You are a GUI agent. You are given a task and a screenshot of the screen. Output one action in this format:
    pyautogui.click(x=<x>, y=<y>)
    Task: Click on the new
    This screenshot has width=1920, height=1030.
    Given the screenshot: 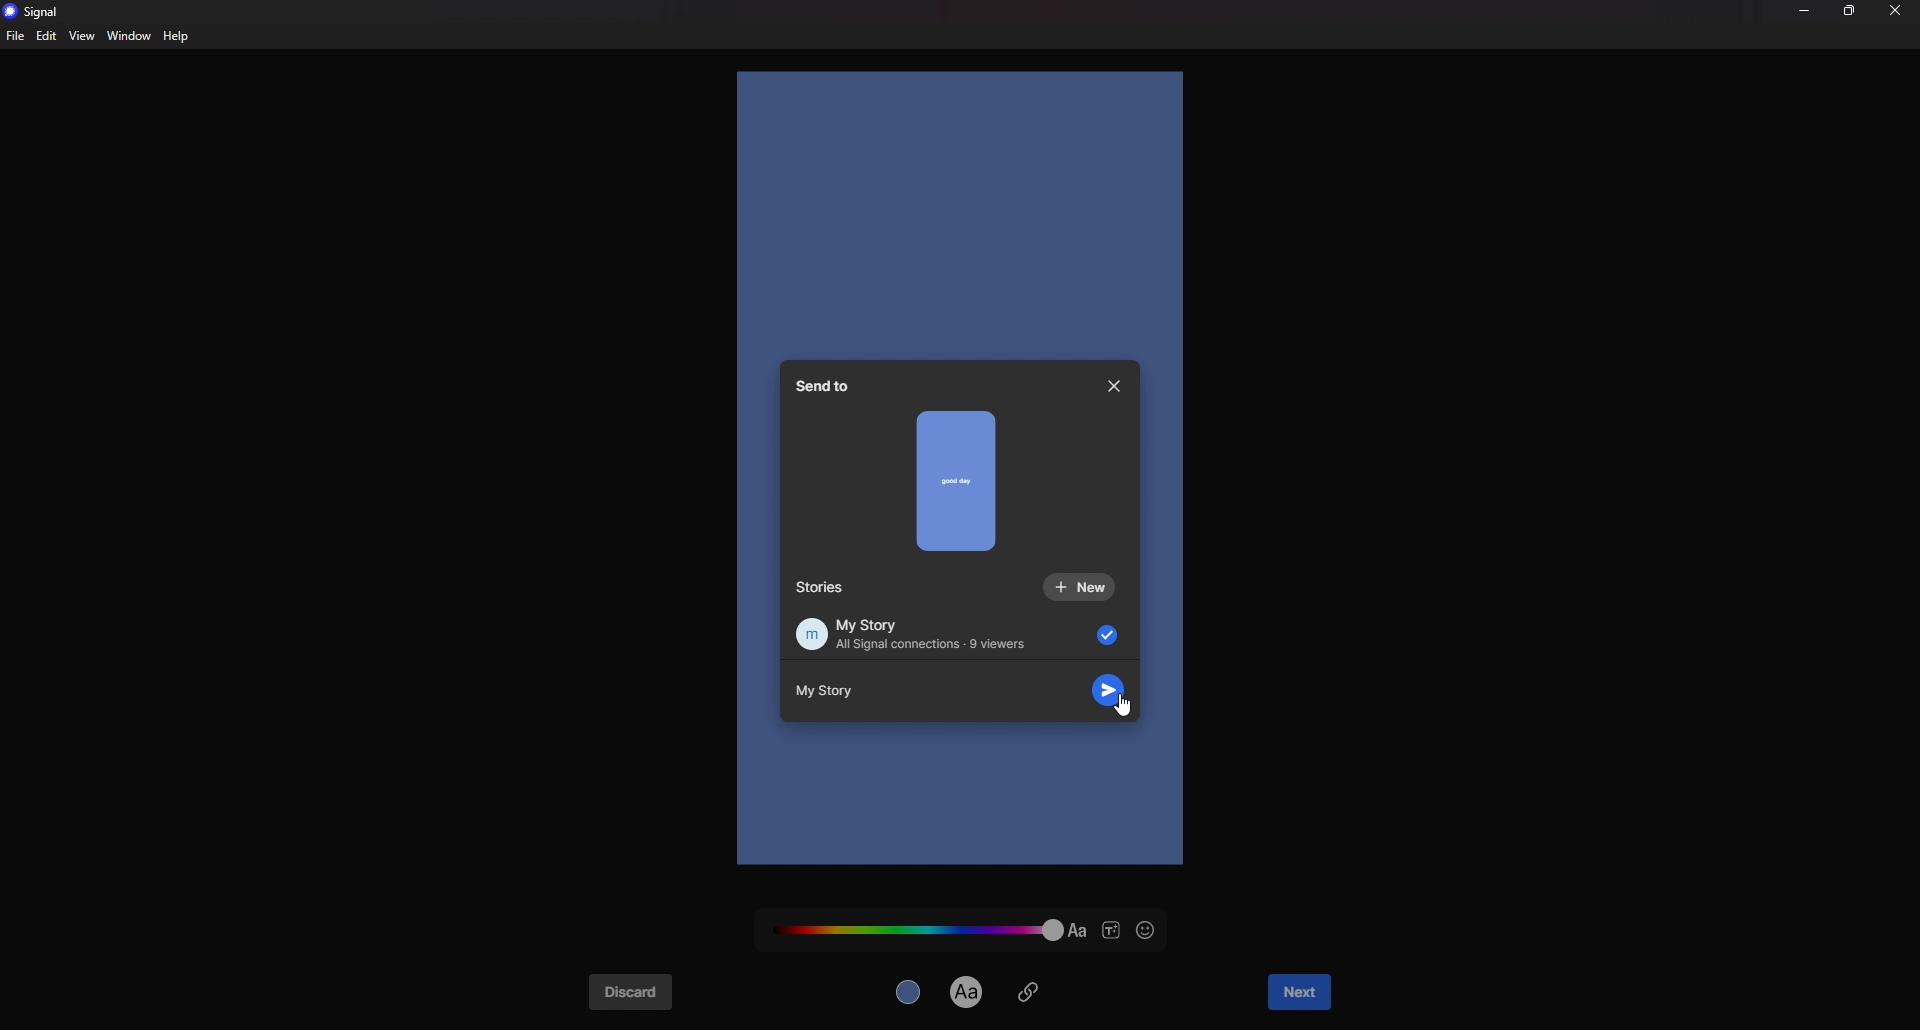 What is the action you would take?
    pyautogui.click(x=1080, y=587)
    